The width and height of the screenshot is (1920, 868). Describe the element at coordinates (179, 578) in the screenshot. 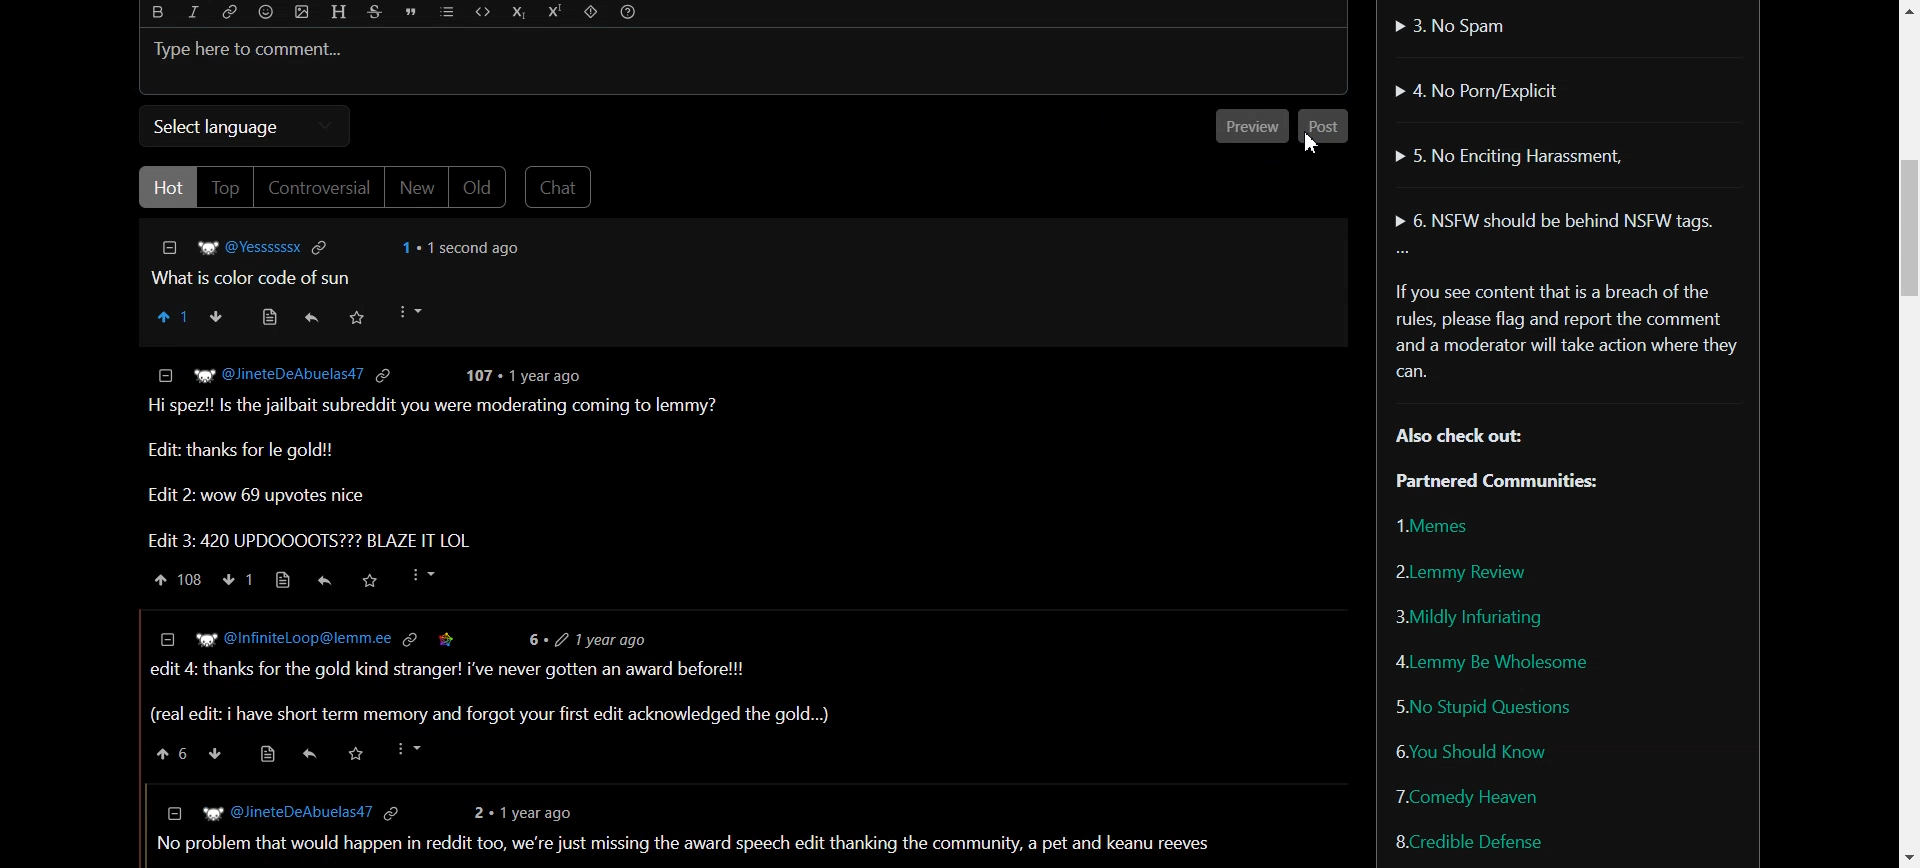

I see `upvote` at that location.